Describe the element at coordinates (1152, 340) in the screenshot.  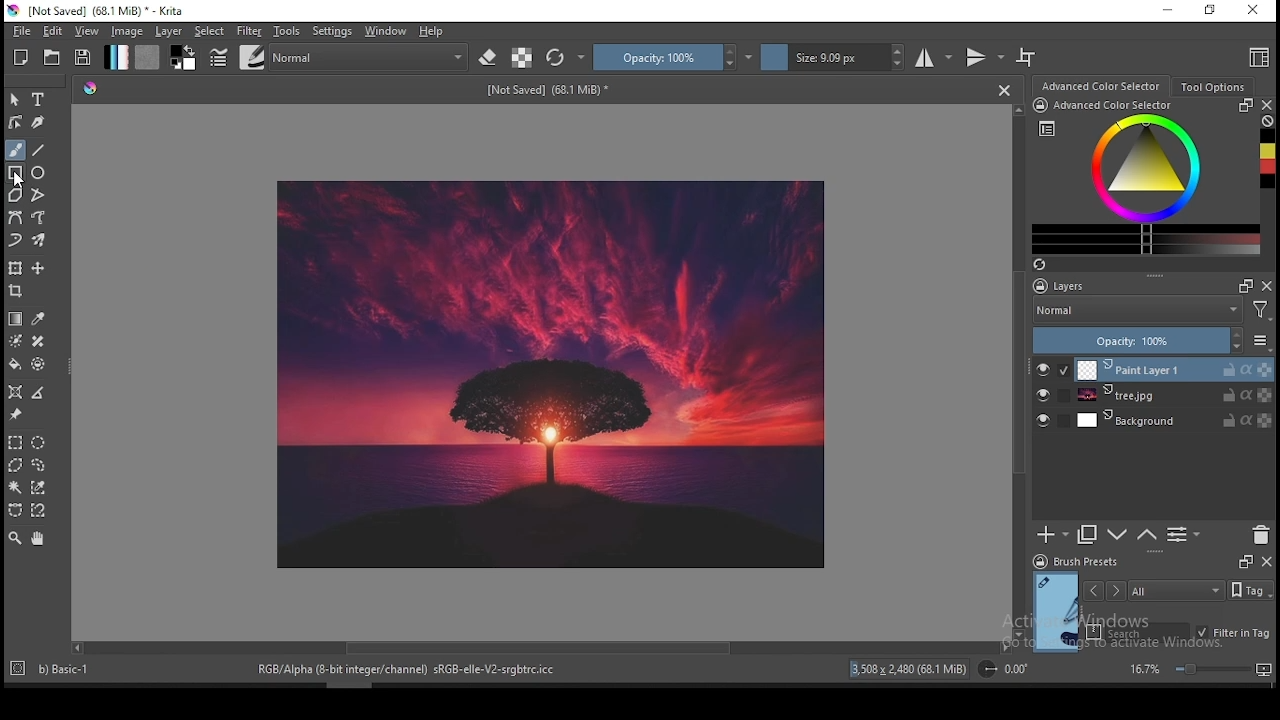
I see `opacity` at that location.